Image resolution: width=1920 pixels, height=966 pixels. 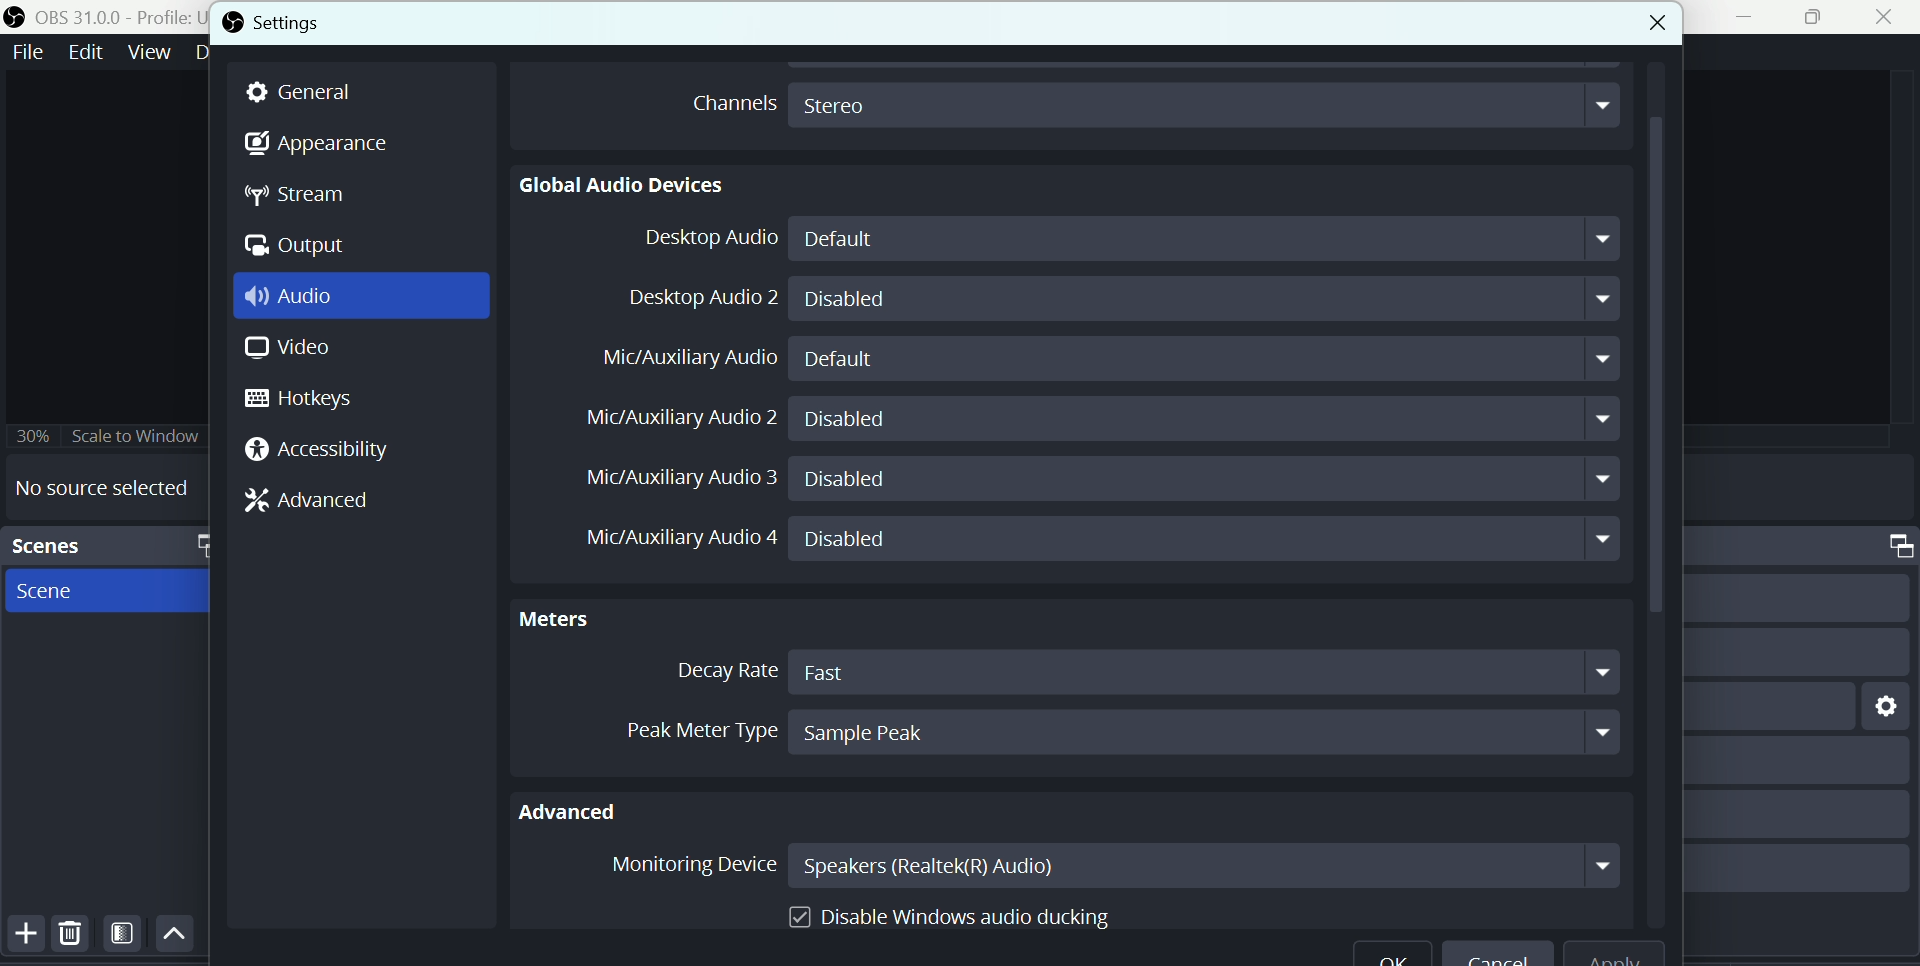 What do you see at coordinates (319, 145) in the screenshot?
I see `Appearance` at bounding box center [319, 145].